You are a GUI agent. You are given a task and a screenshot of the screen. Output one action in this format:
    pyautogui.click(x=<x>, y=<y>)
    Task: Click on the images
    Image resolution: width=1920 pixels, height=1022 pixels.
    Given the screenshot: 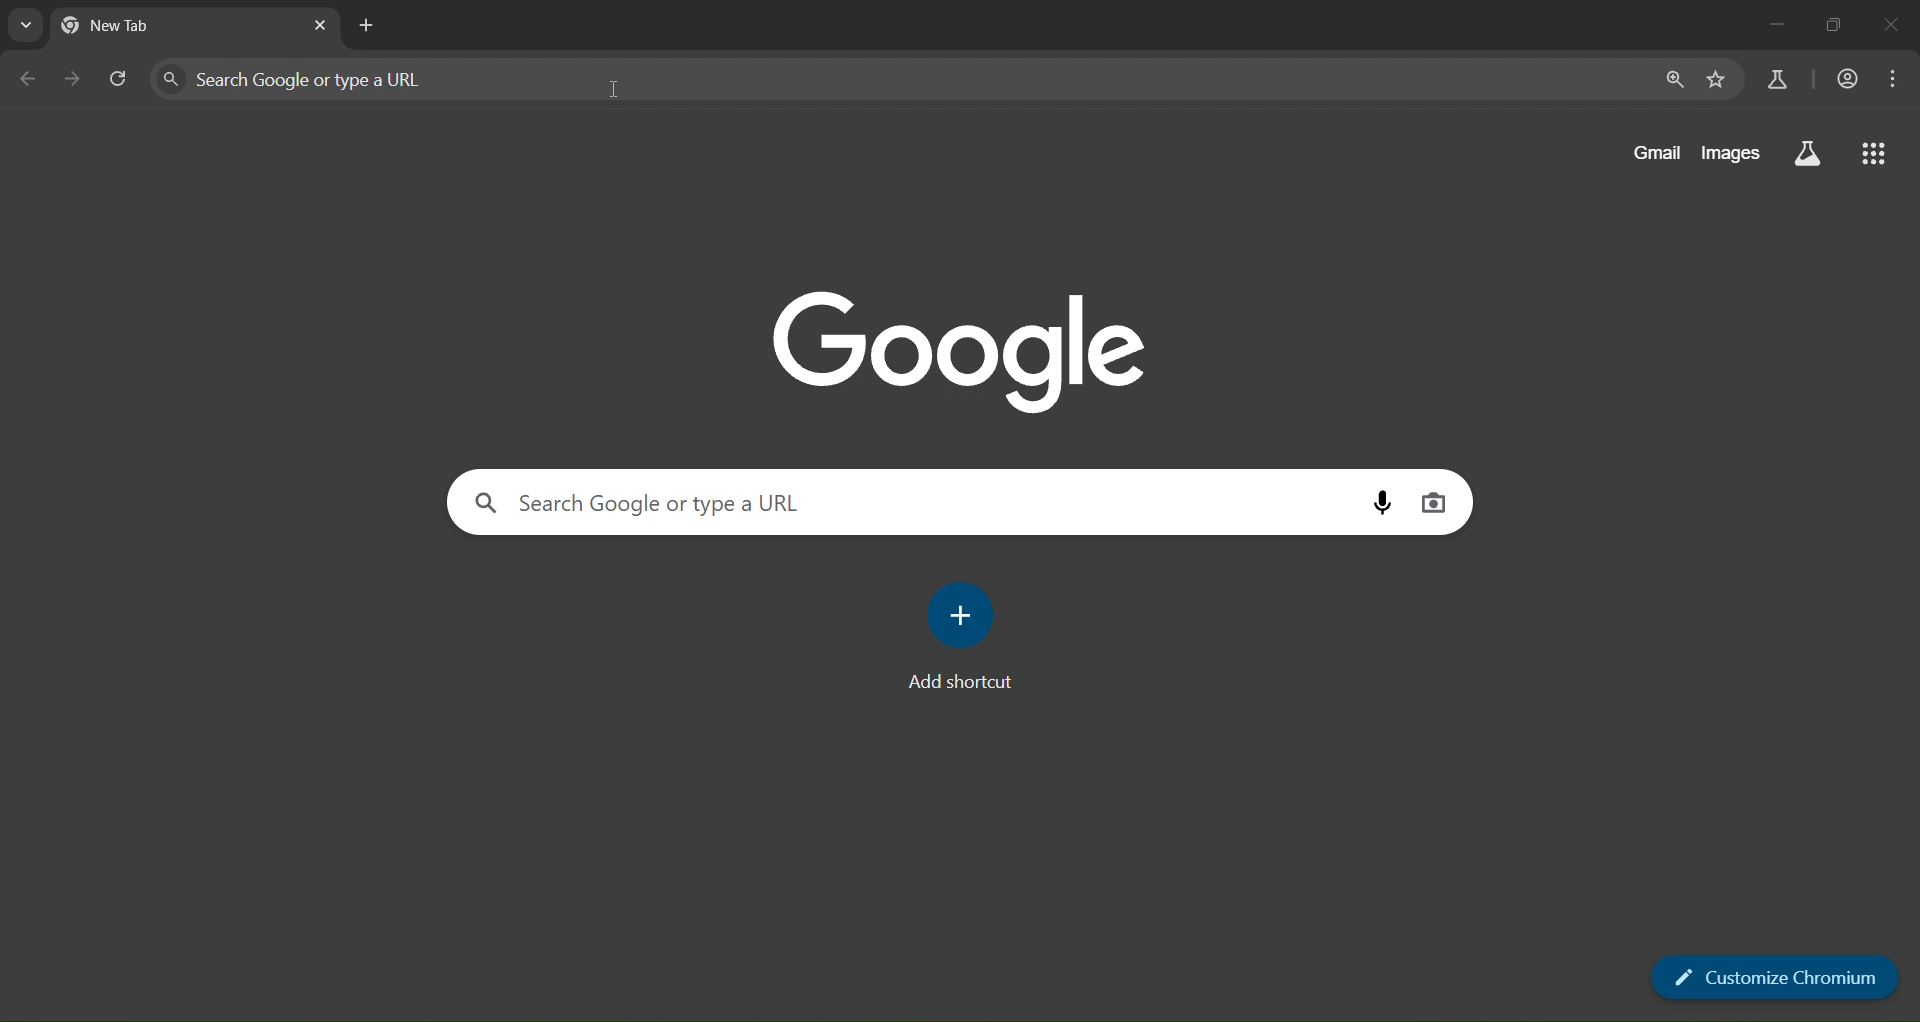 What is the action you would take?
    pyautogui.click(x=1730, y=155)
    